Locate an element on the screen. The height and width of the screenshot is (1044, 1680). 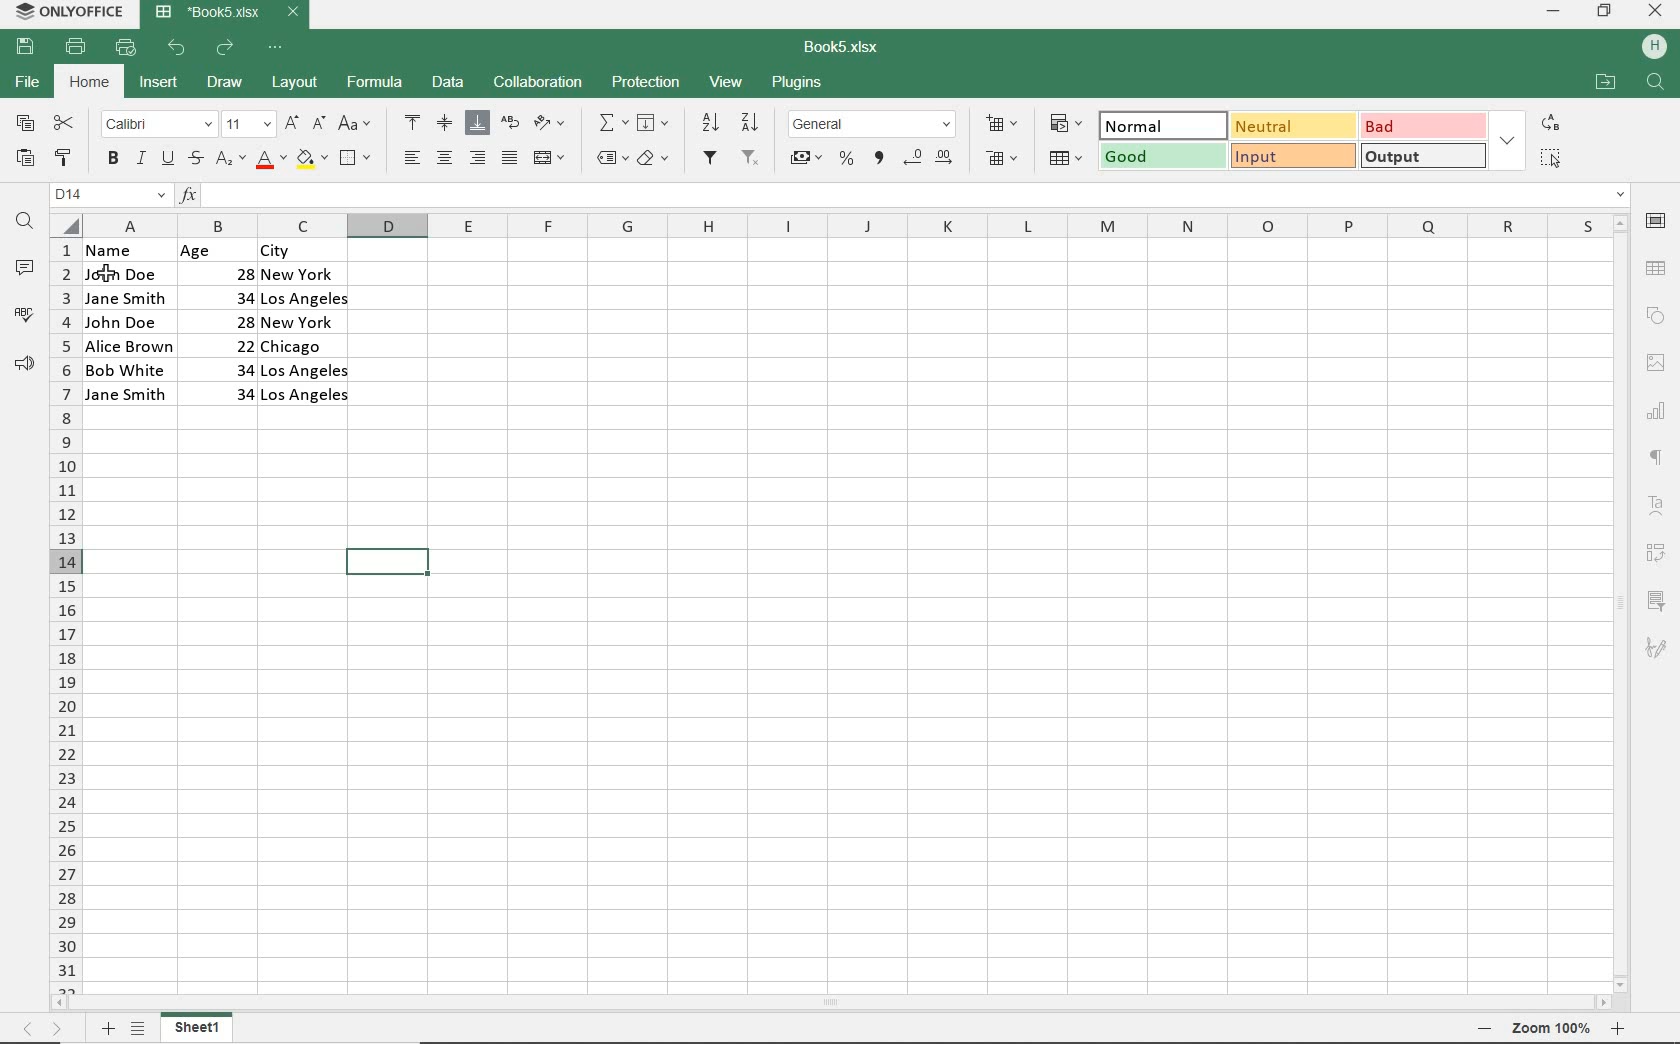
CHART is located at coordinates (1657, 410).